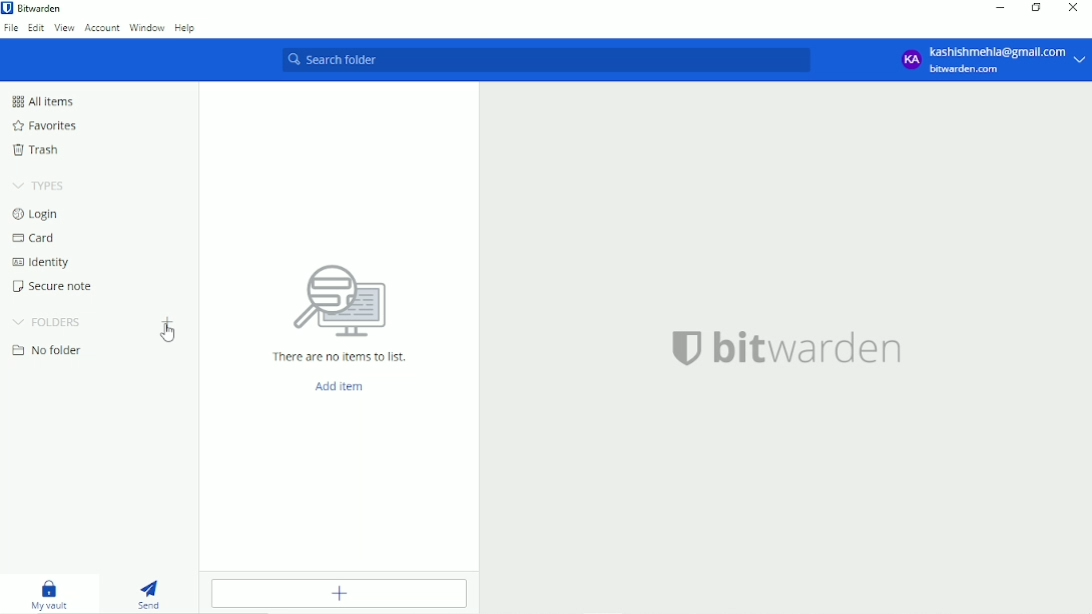  I want to click on searching for folder logo, so click(339, 298).